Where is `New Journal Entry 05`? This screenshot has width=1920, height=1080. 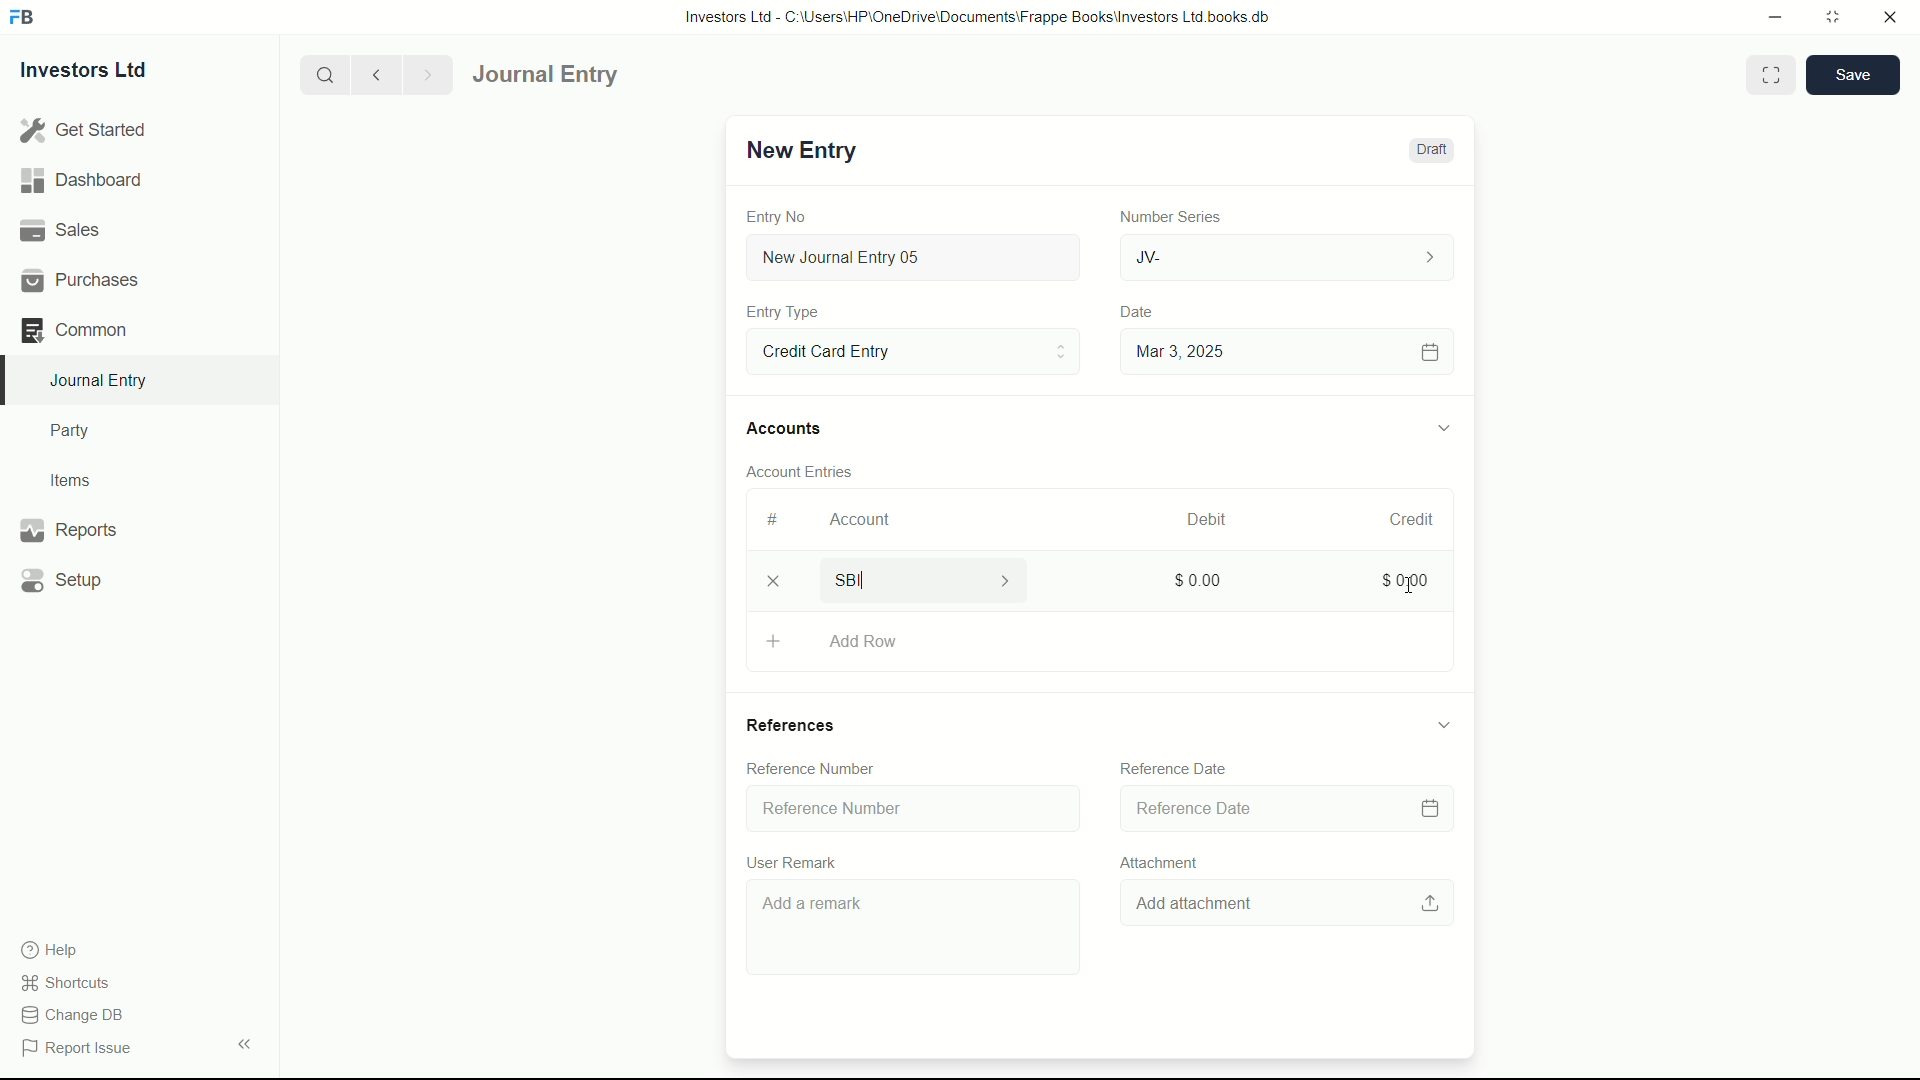
New Journal Entry 05 is located at coordinates (916, 258).